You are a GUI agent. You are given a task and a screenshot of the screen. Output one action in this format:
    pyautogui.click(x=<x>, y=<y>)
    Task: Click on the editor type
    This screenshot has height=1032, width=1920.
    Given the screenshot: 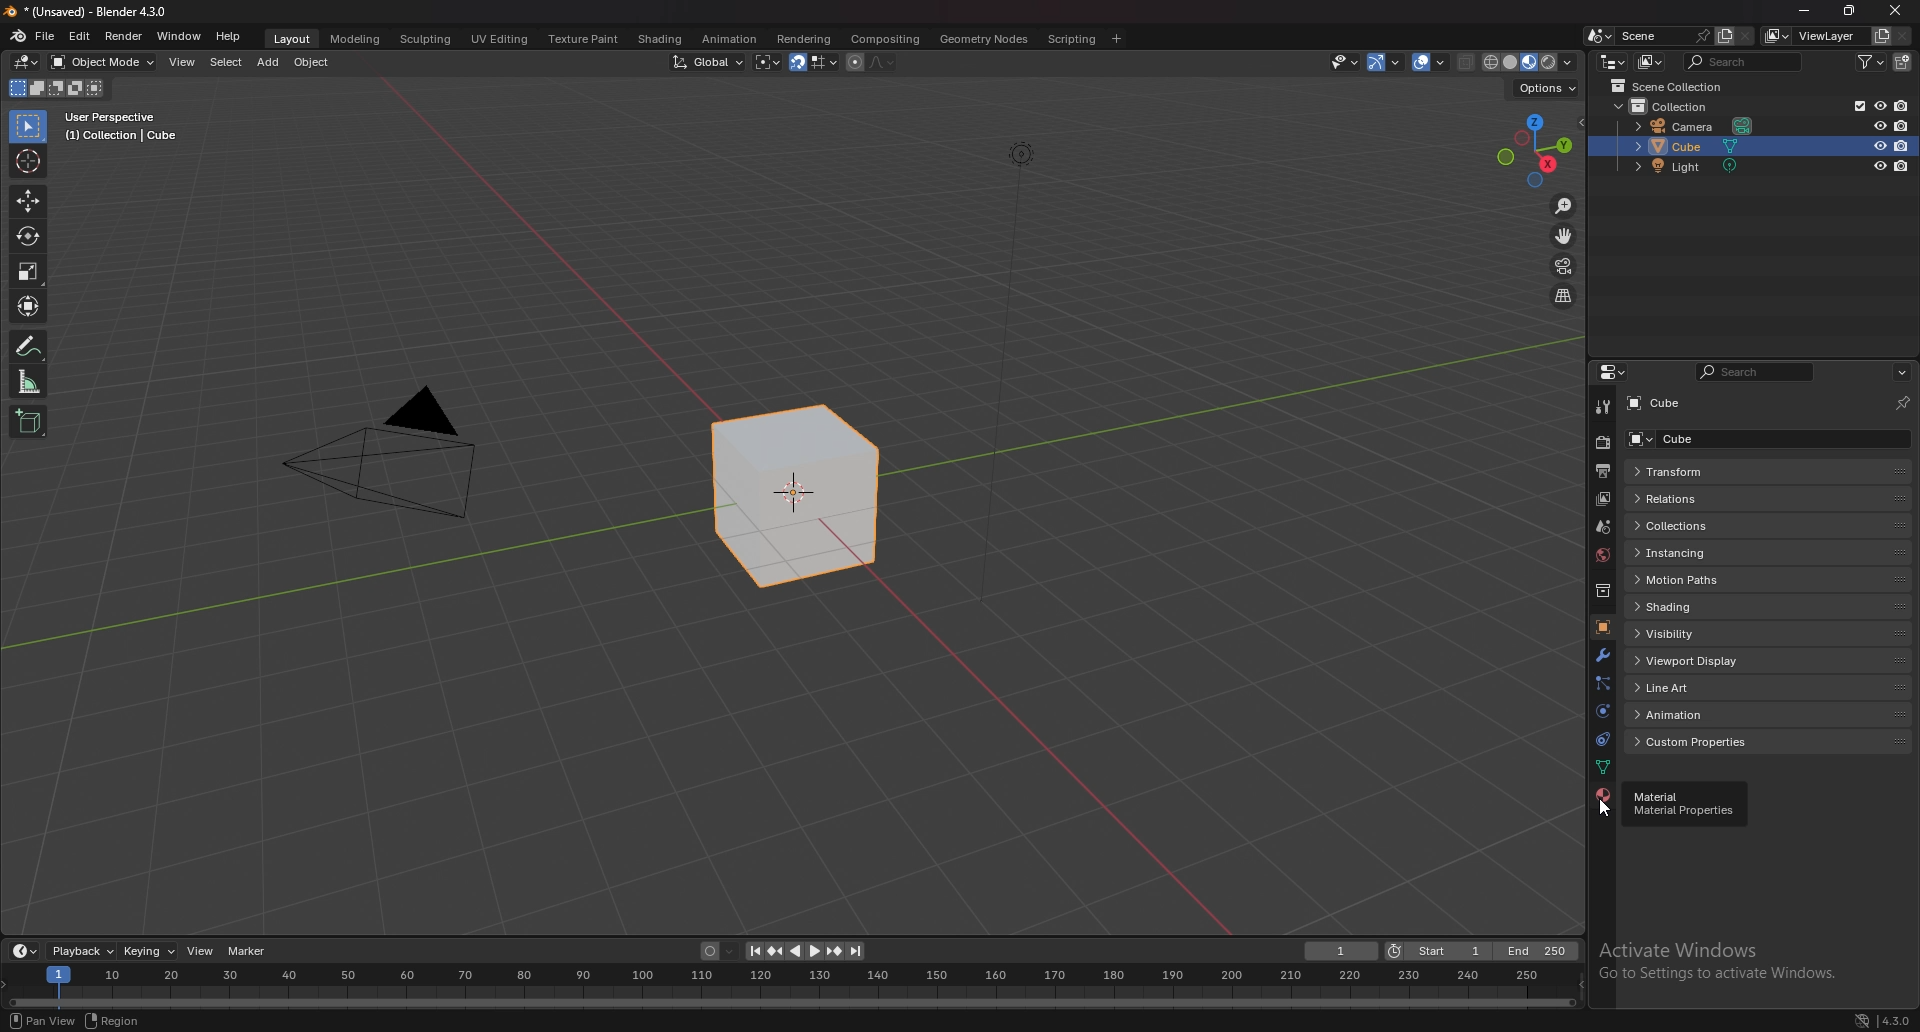 What is the action you would take?
    pyautogui.click(x=24, y=951)
    